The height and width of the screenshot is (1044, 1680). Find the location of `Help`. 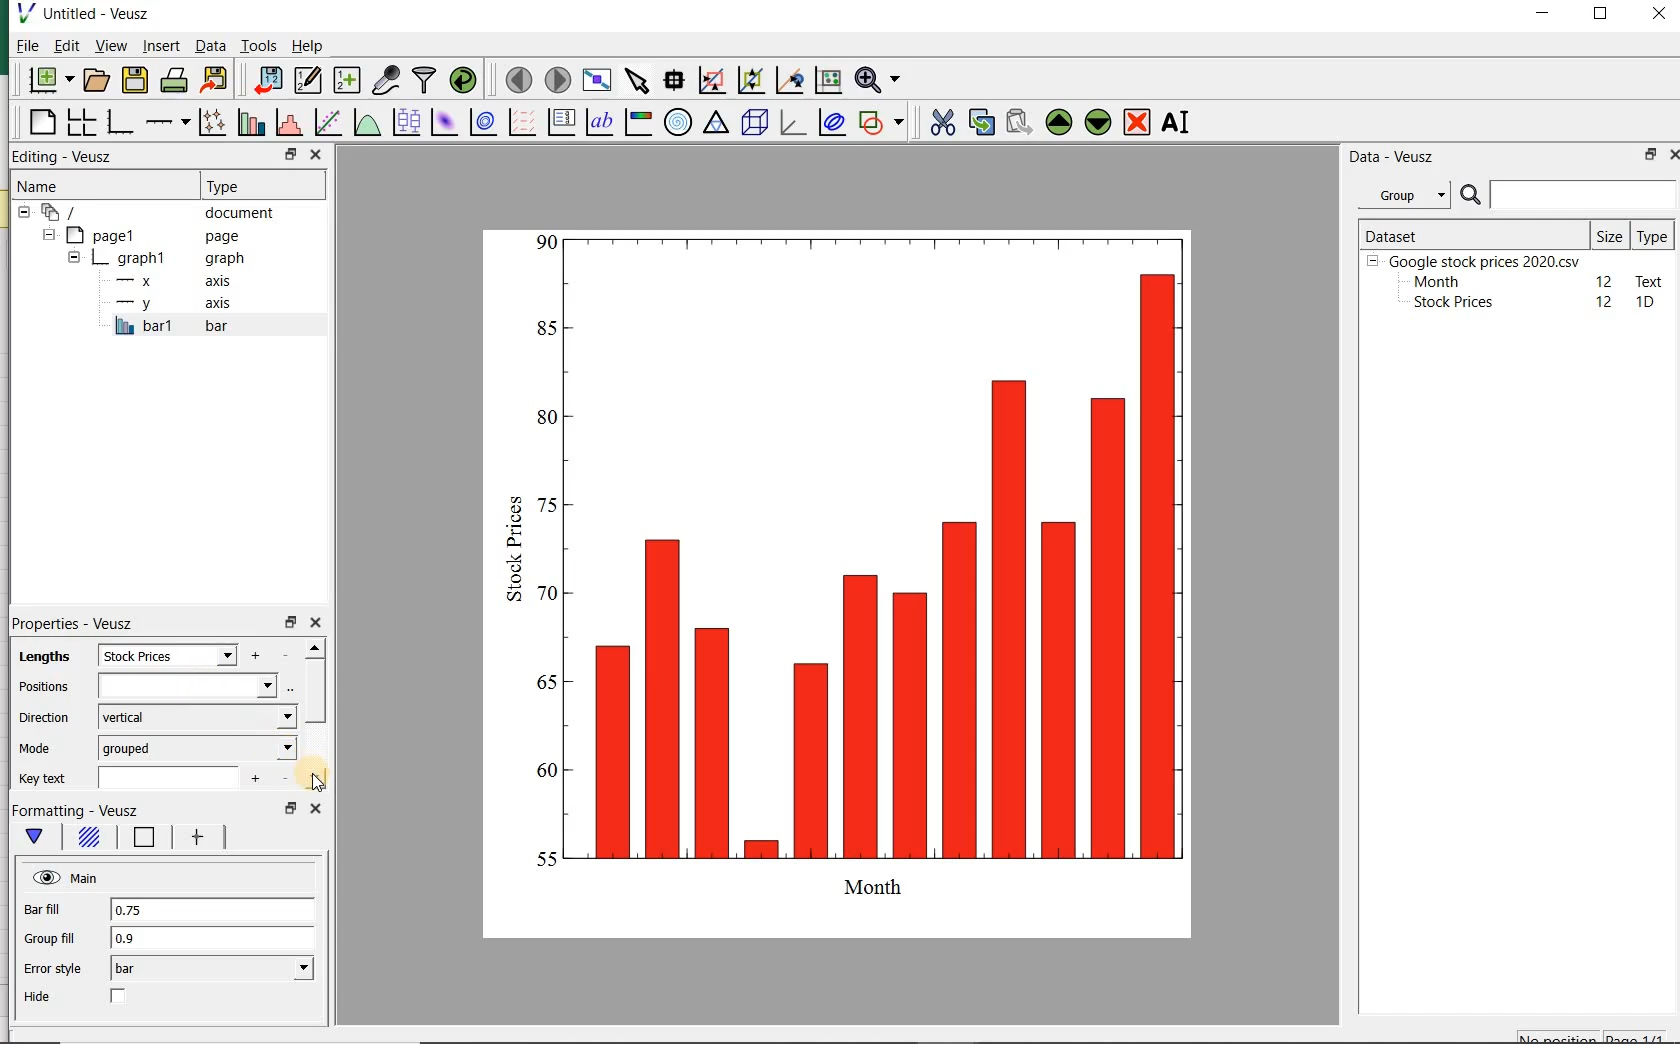

Help is located at coordinates (310, 48).